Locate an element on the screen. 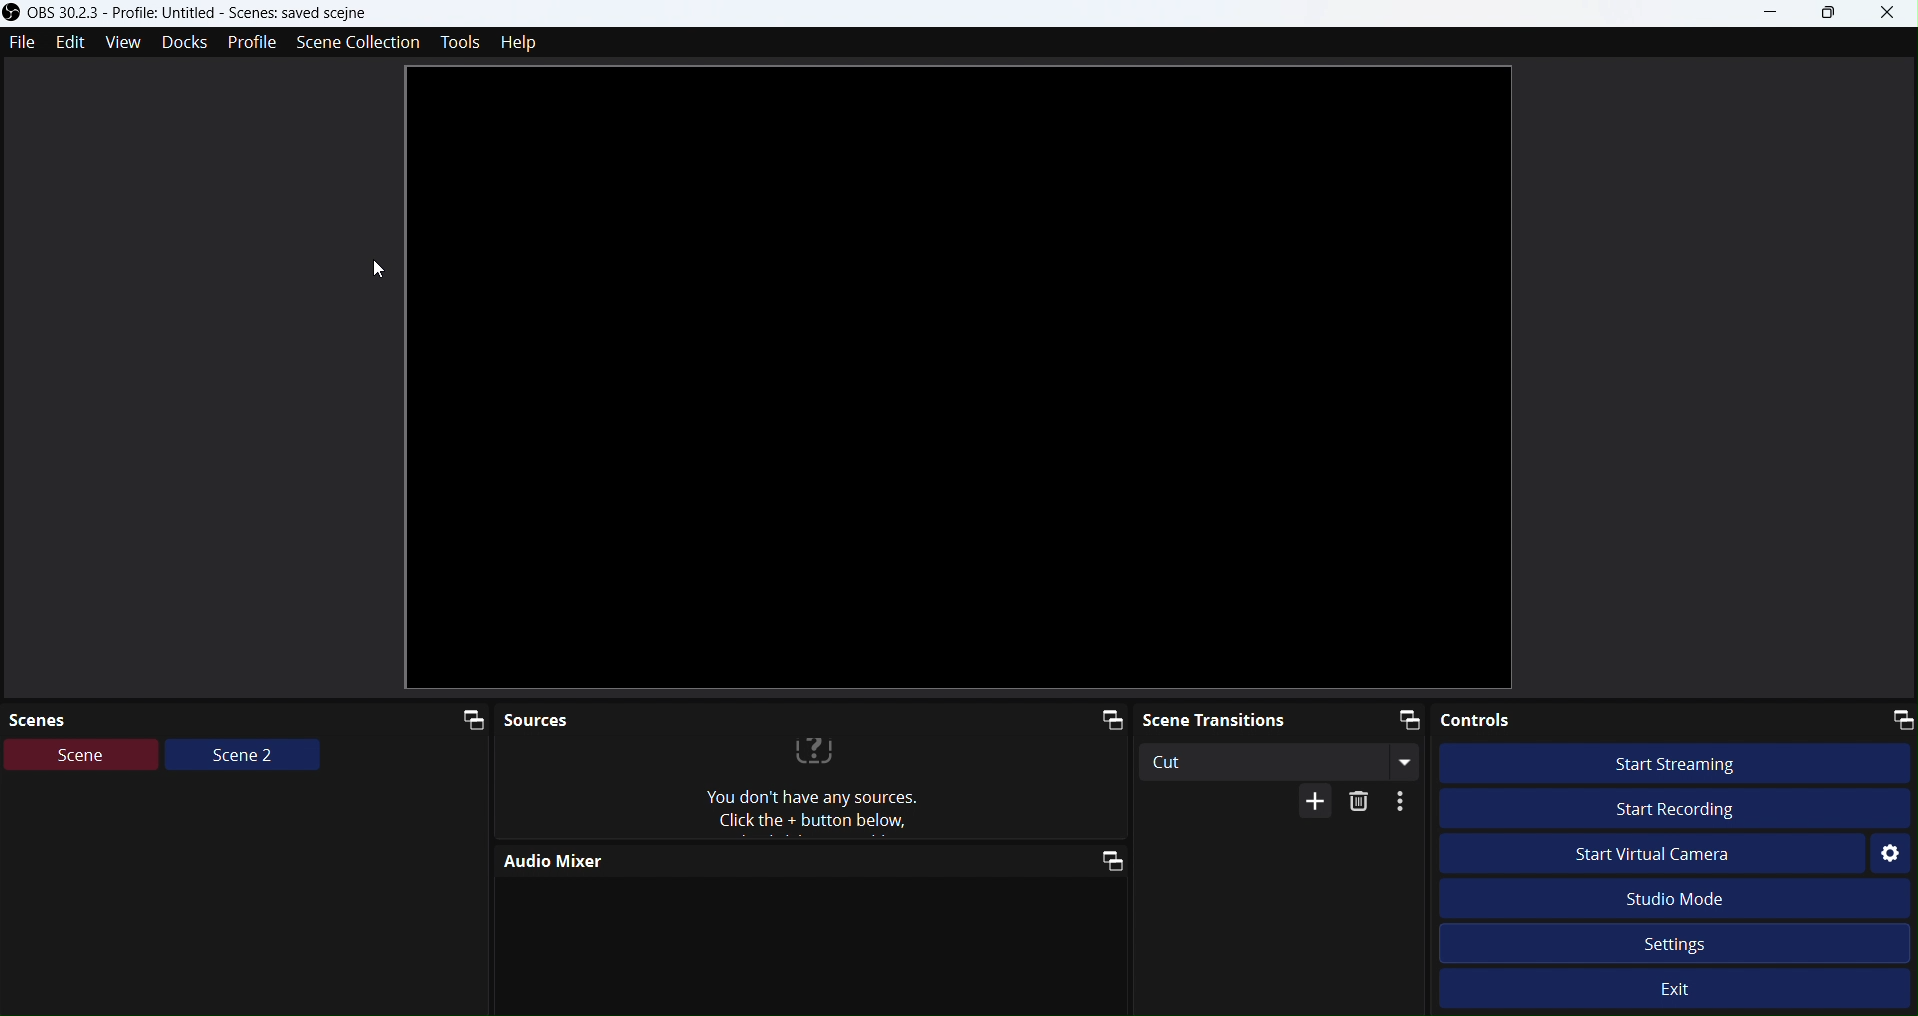 This screenshot has width=1918, height=1016. More is located at coordinates (1318, 801).